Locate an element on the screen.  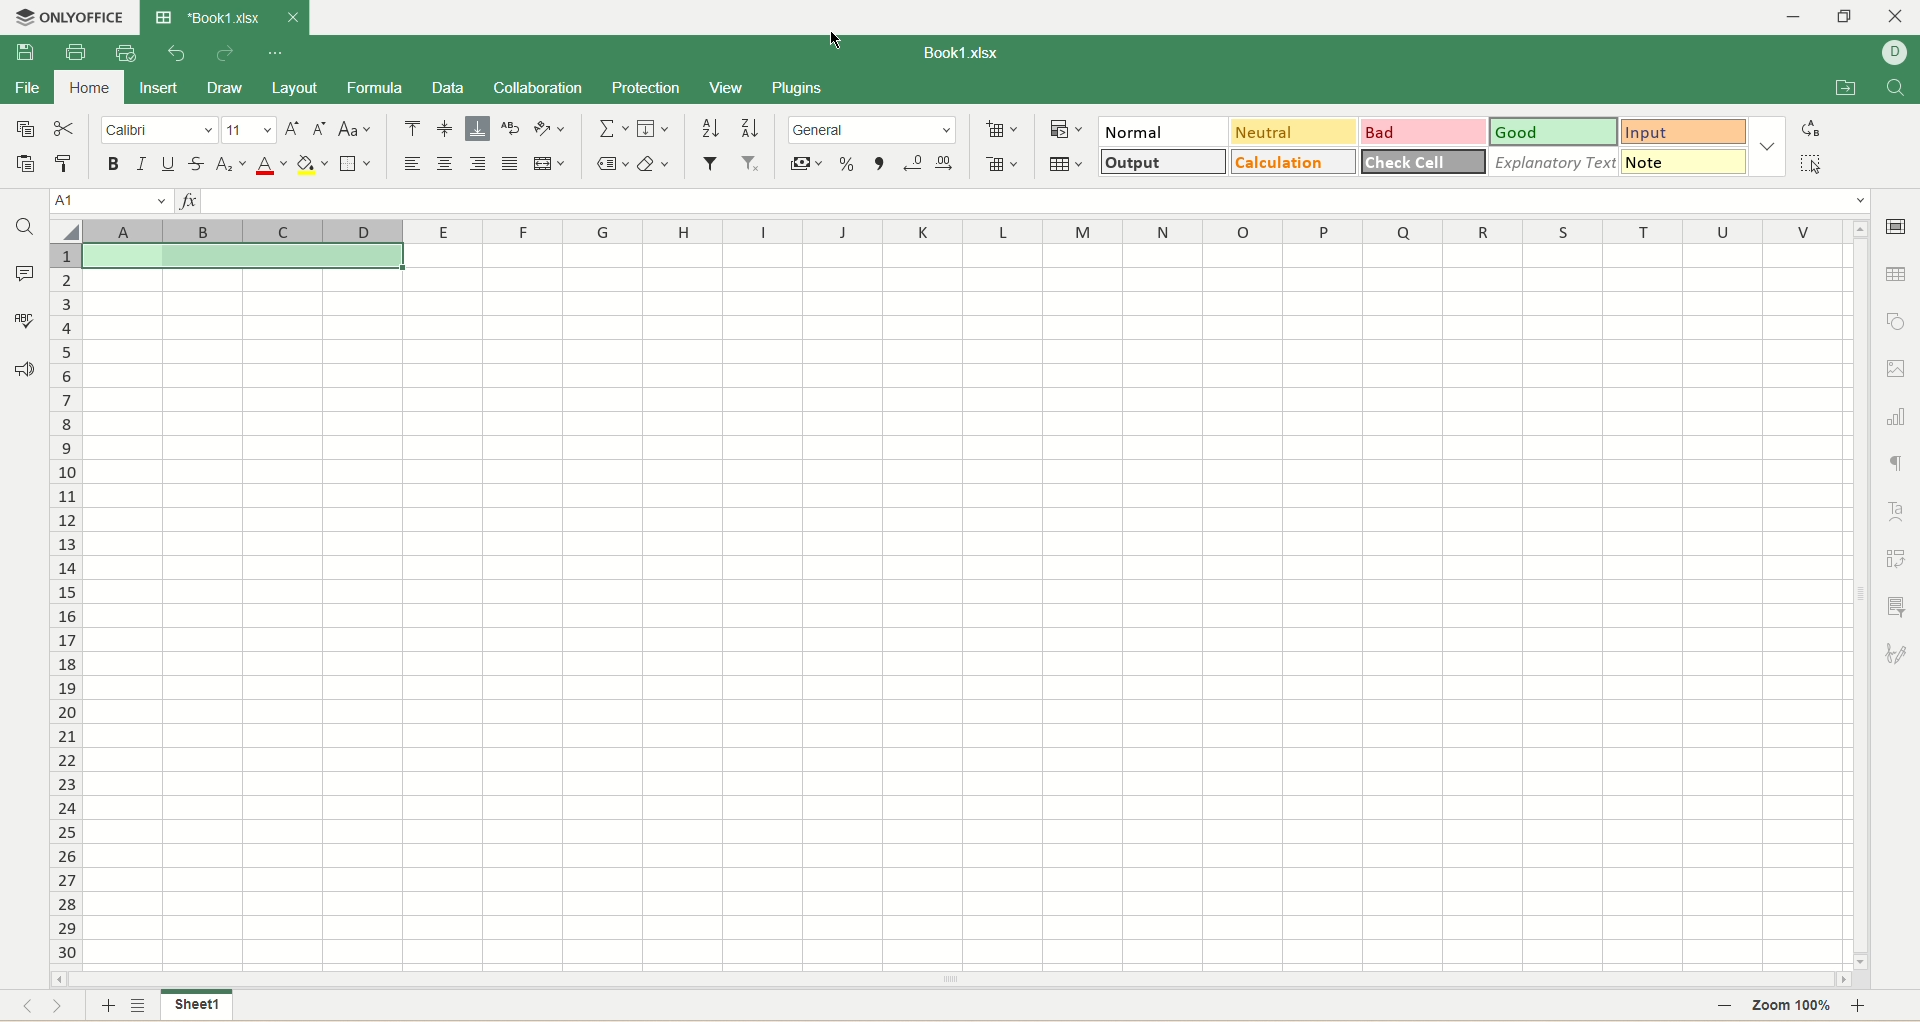
layout is located at coordinates (295, 86).